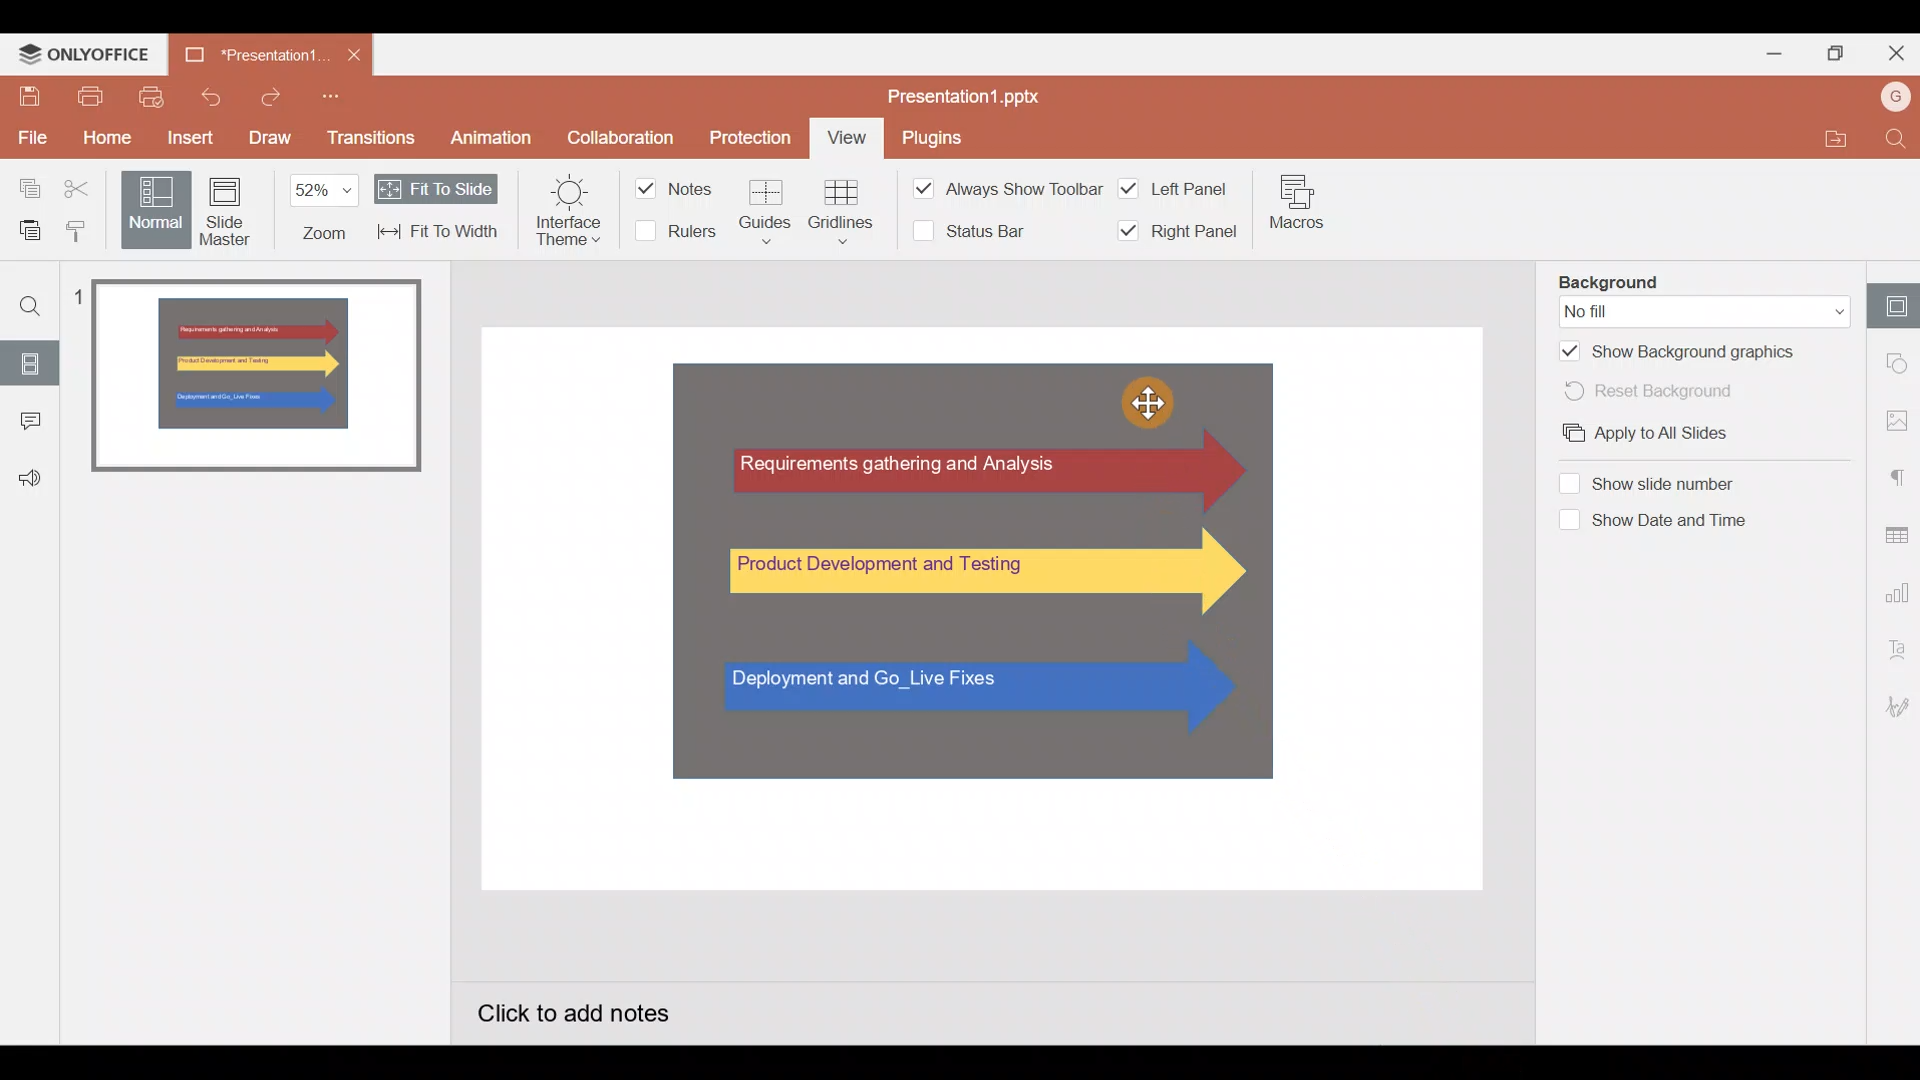 The width and height of the screenshot is (1920, 1080). I want to click on Fit to width, so click(439, 234).